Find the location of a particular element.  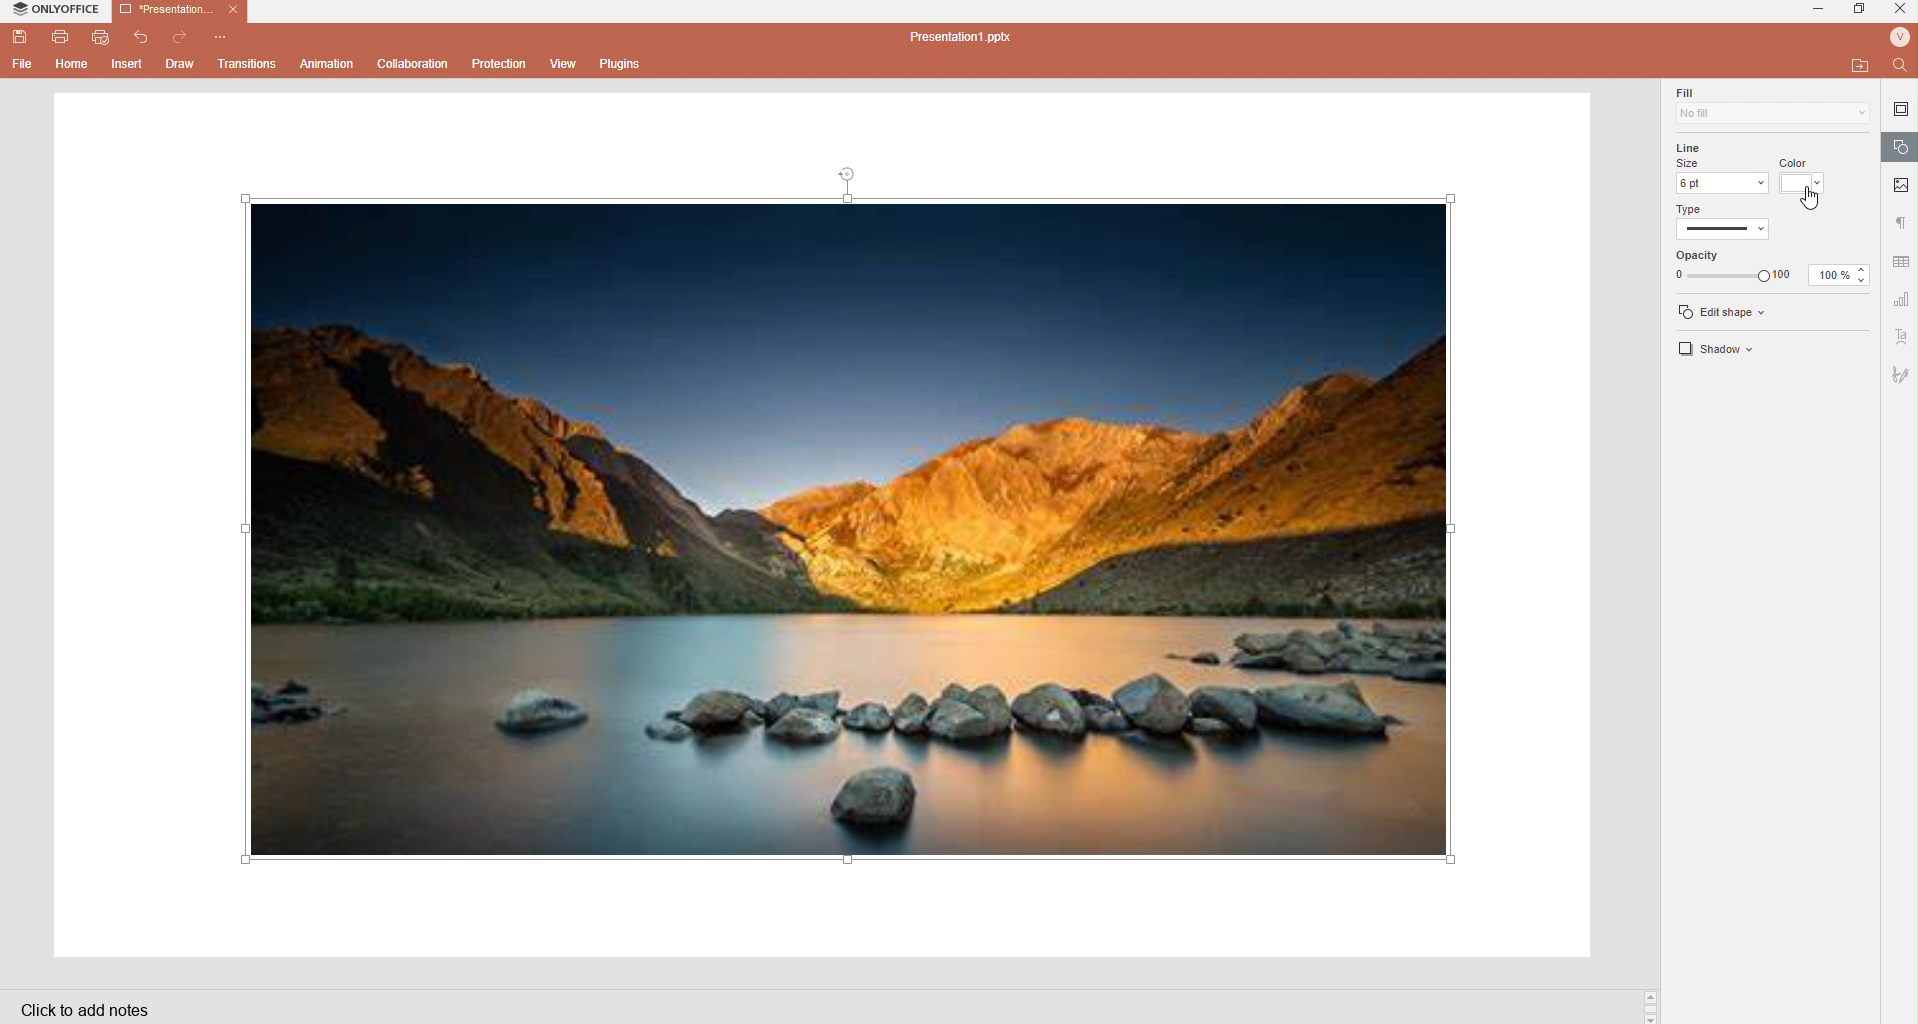

Line Opacity is located at coordinates (1734, 263).